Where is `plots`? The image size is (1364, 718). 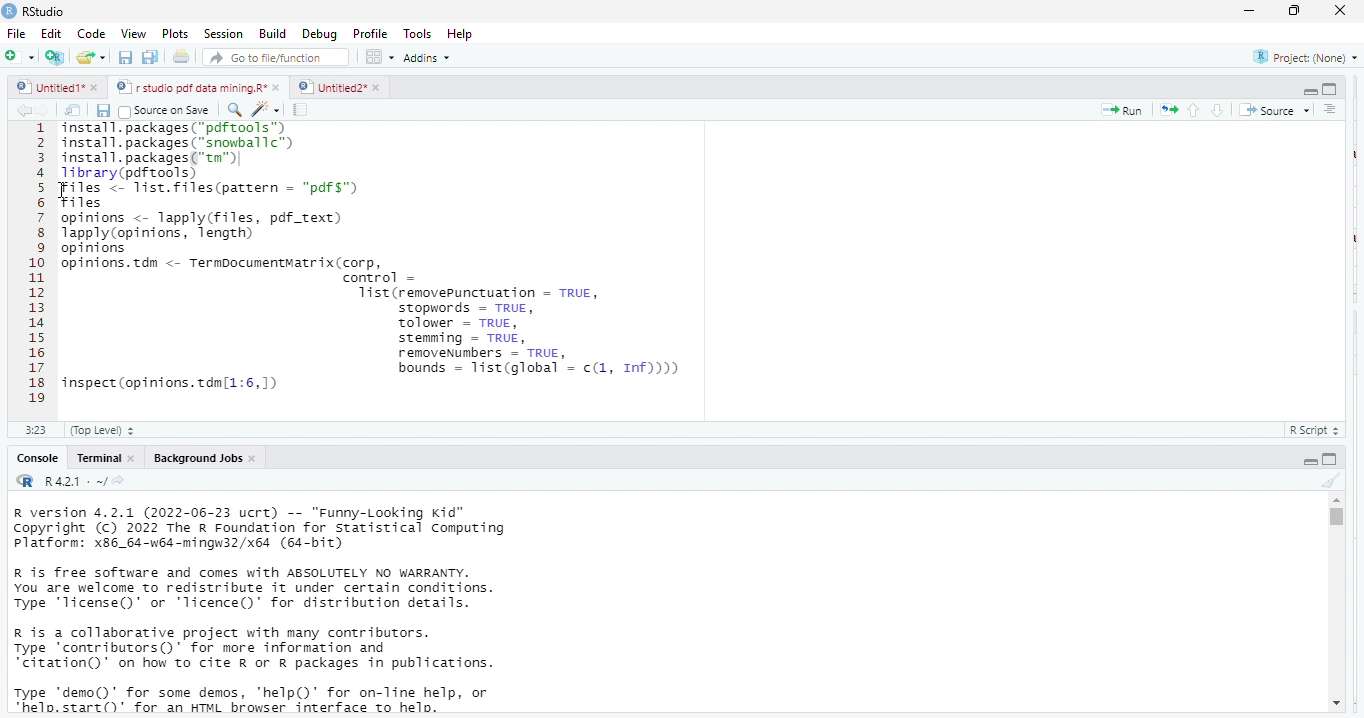 plots is located at coordinates (175, 34).